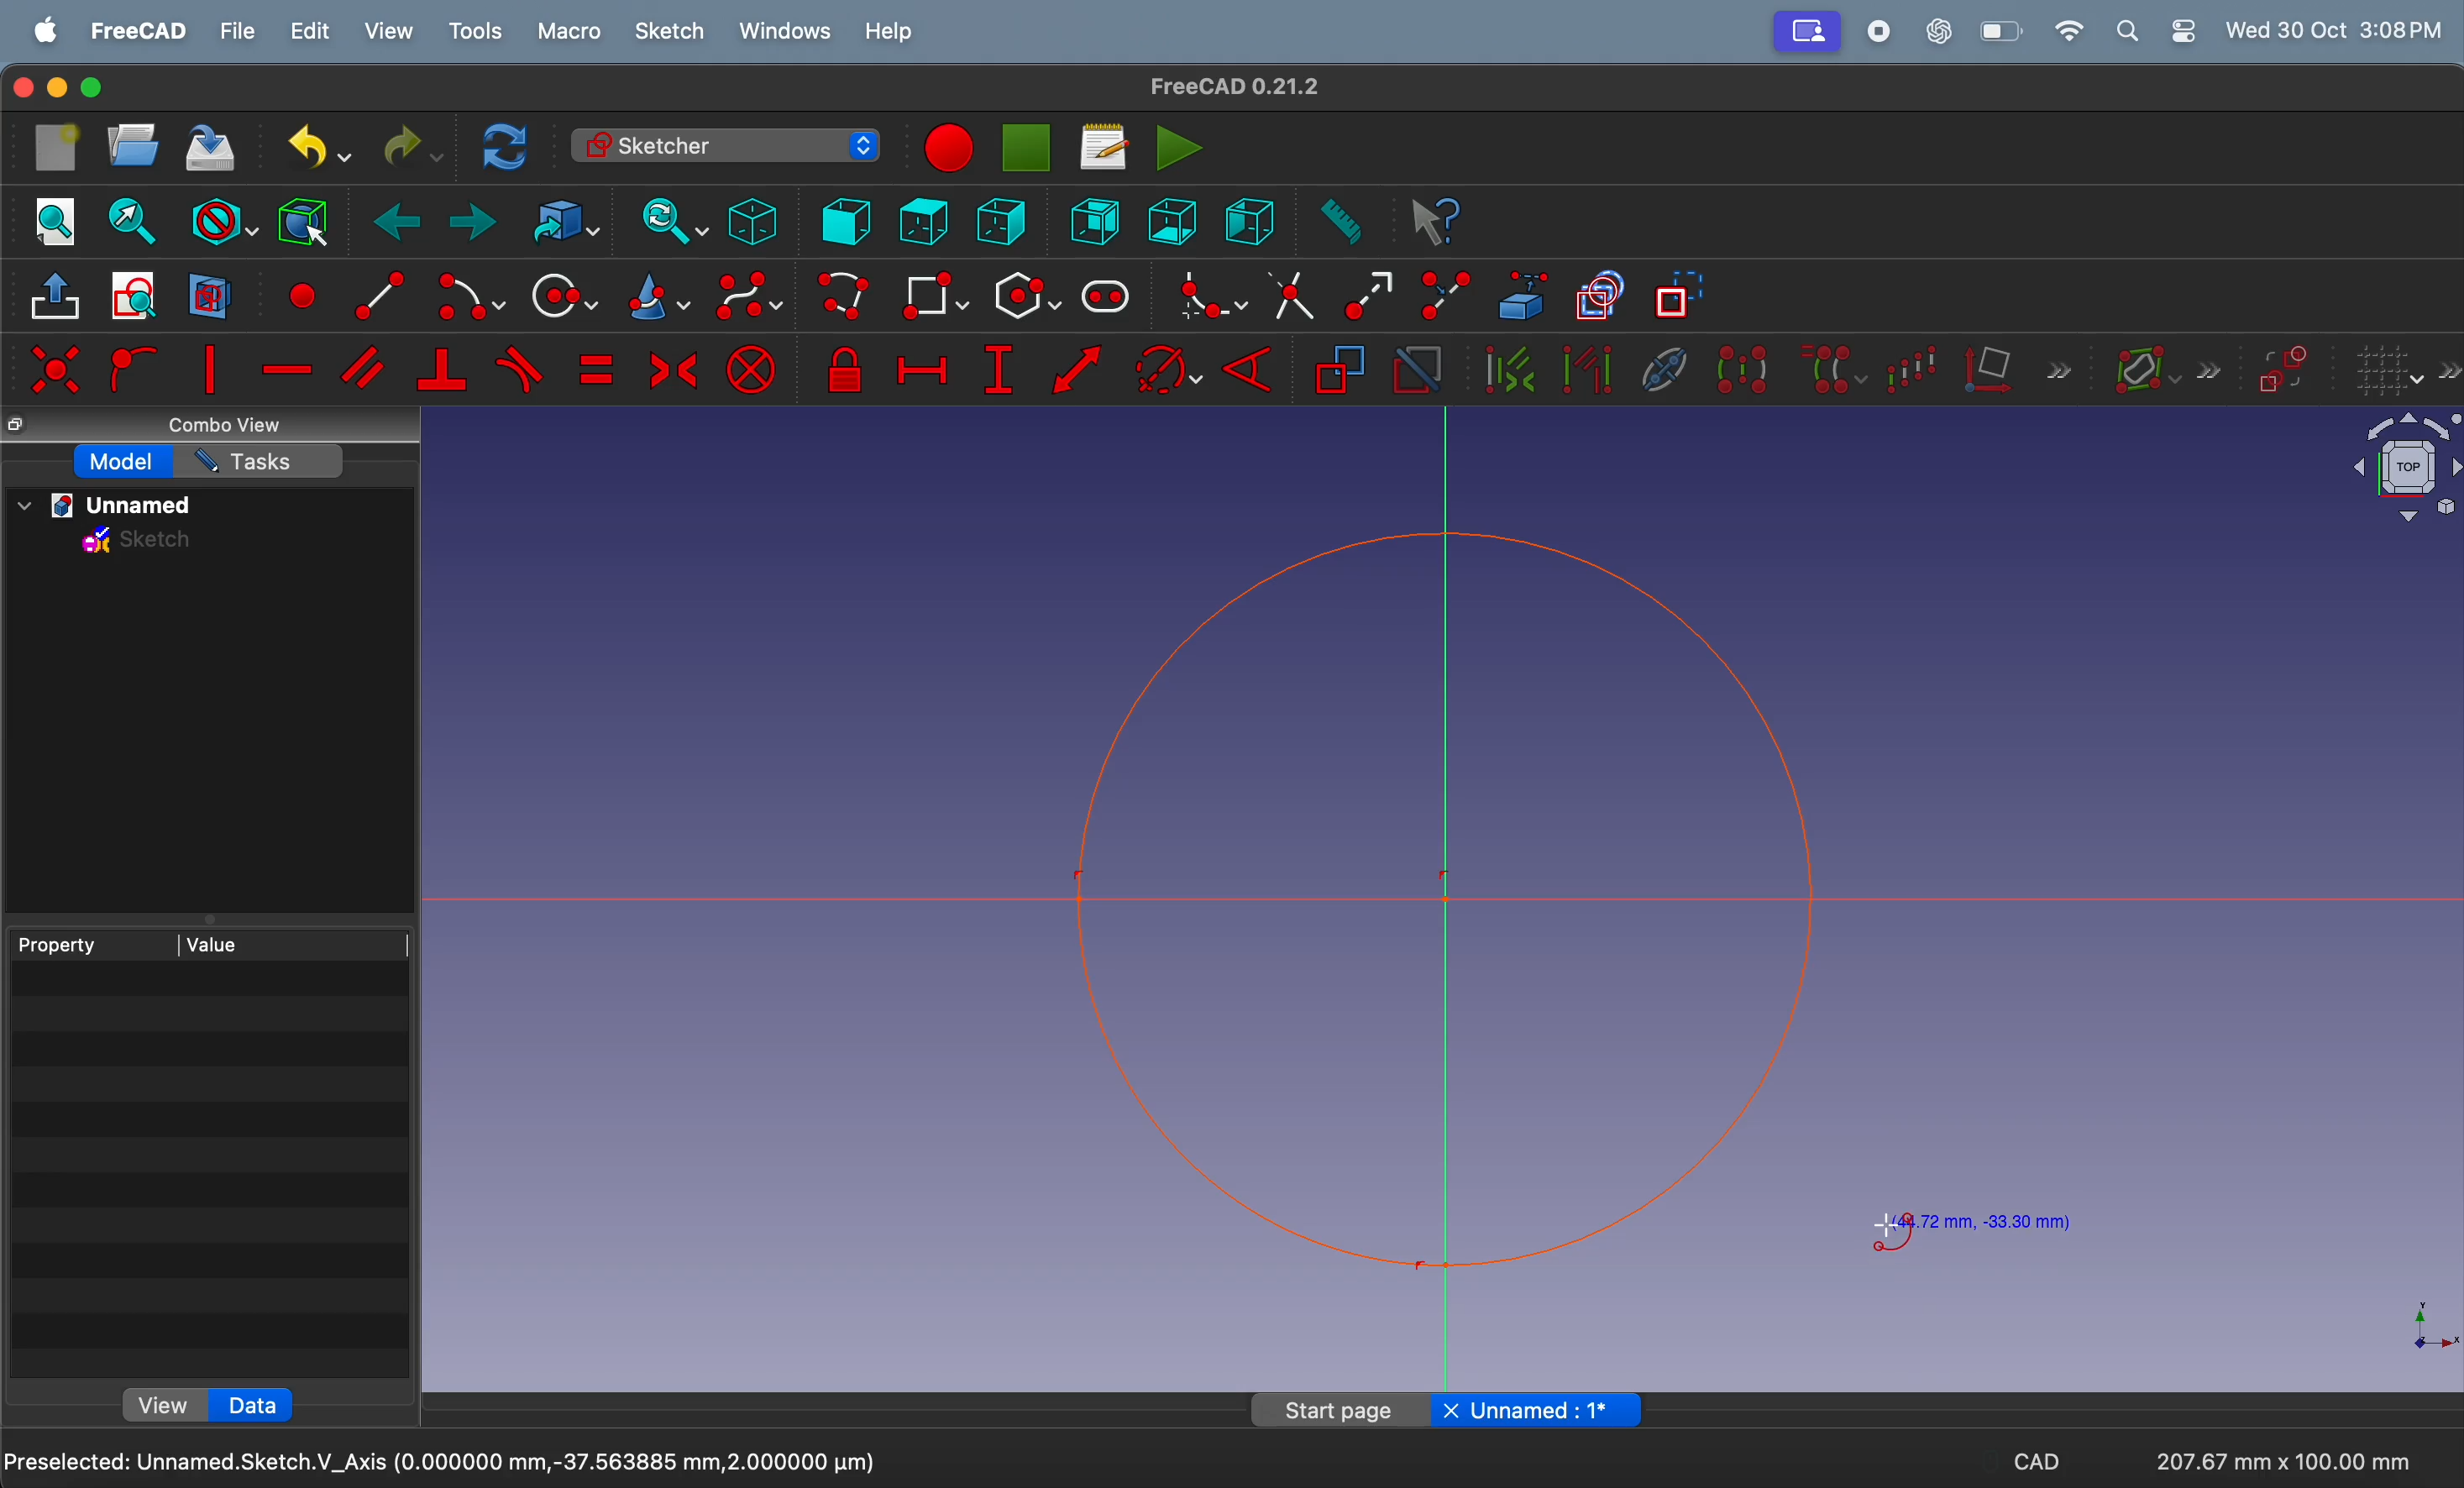  What do you see at coordinates (1368, 293) in the screenshot?
I see `extend edge` at bounding box center [1368, 293].